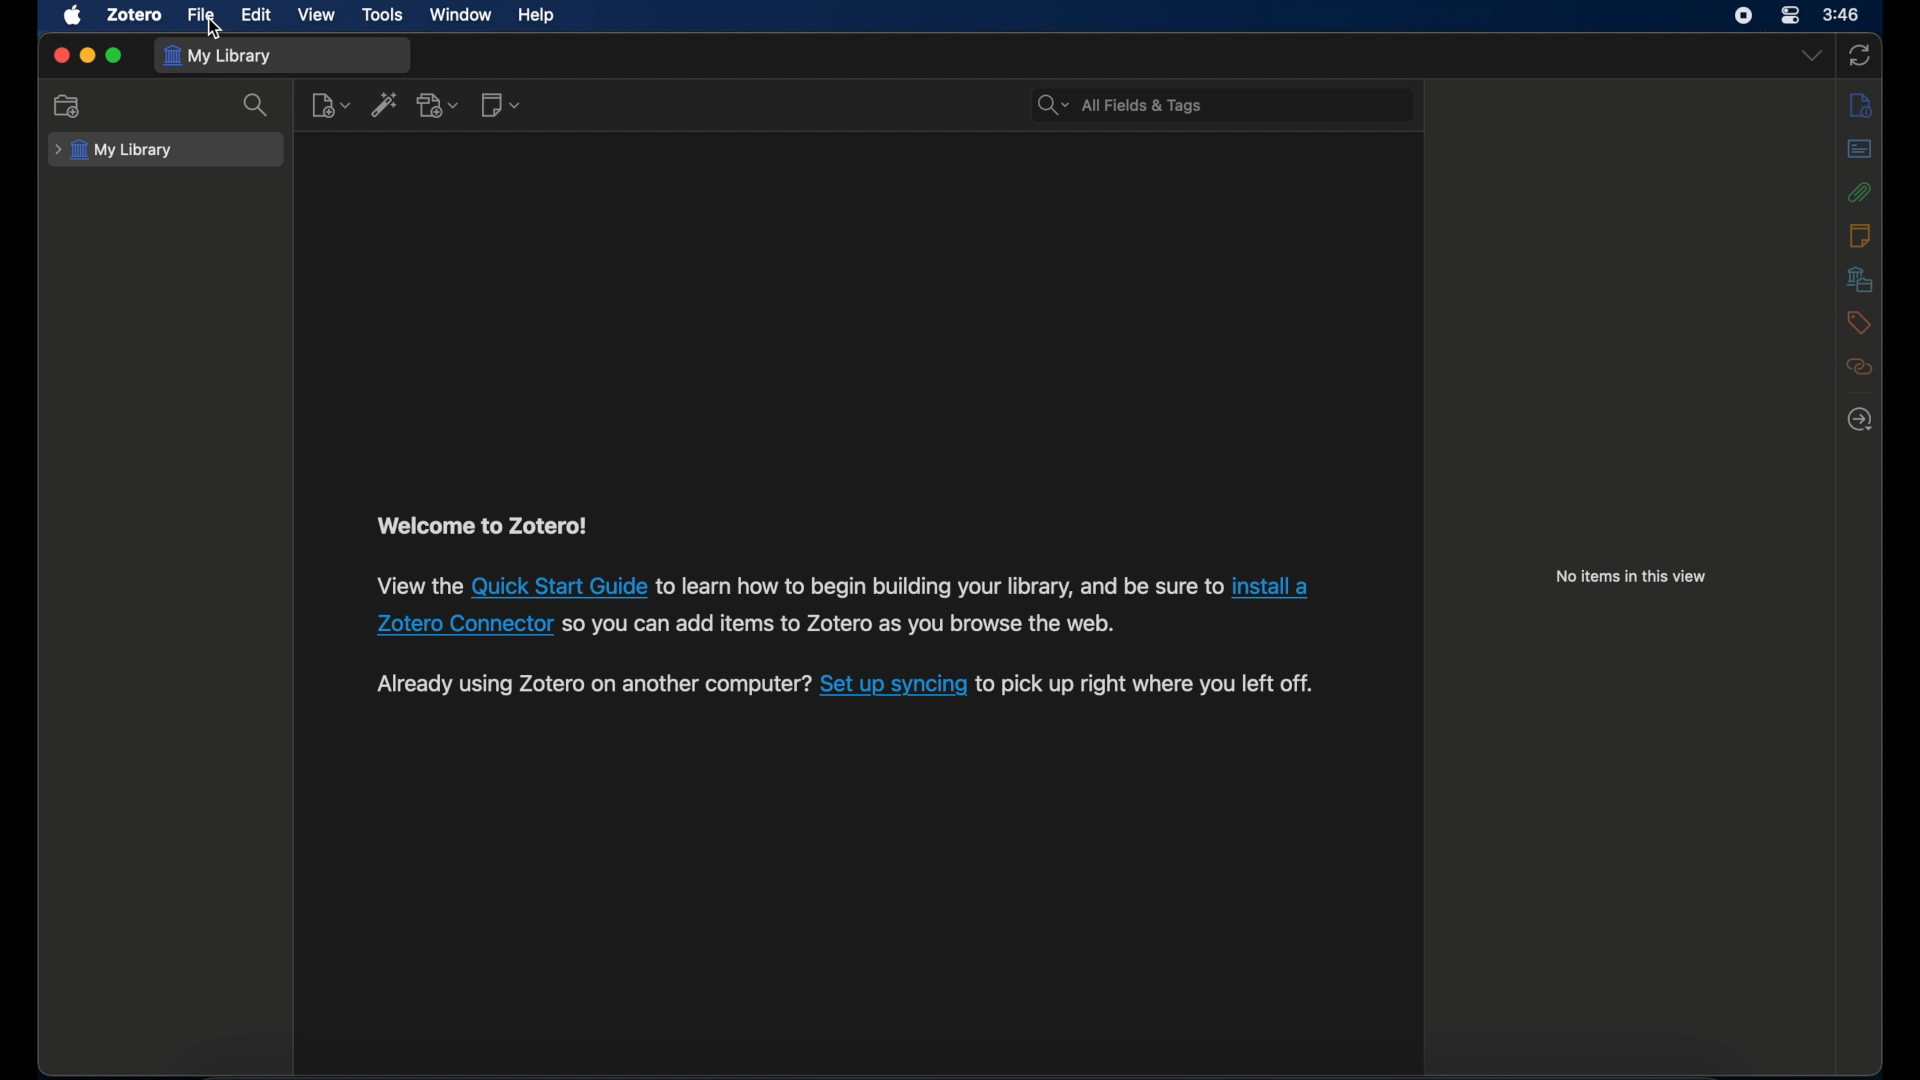 Image resolution: width=1920 pixels, height=1080 pixels. I want to click on file, so click(199, 13).